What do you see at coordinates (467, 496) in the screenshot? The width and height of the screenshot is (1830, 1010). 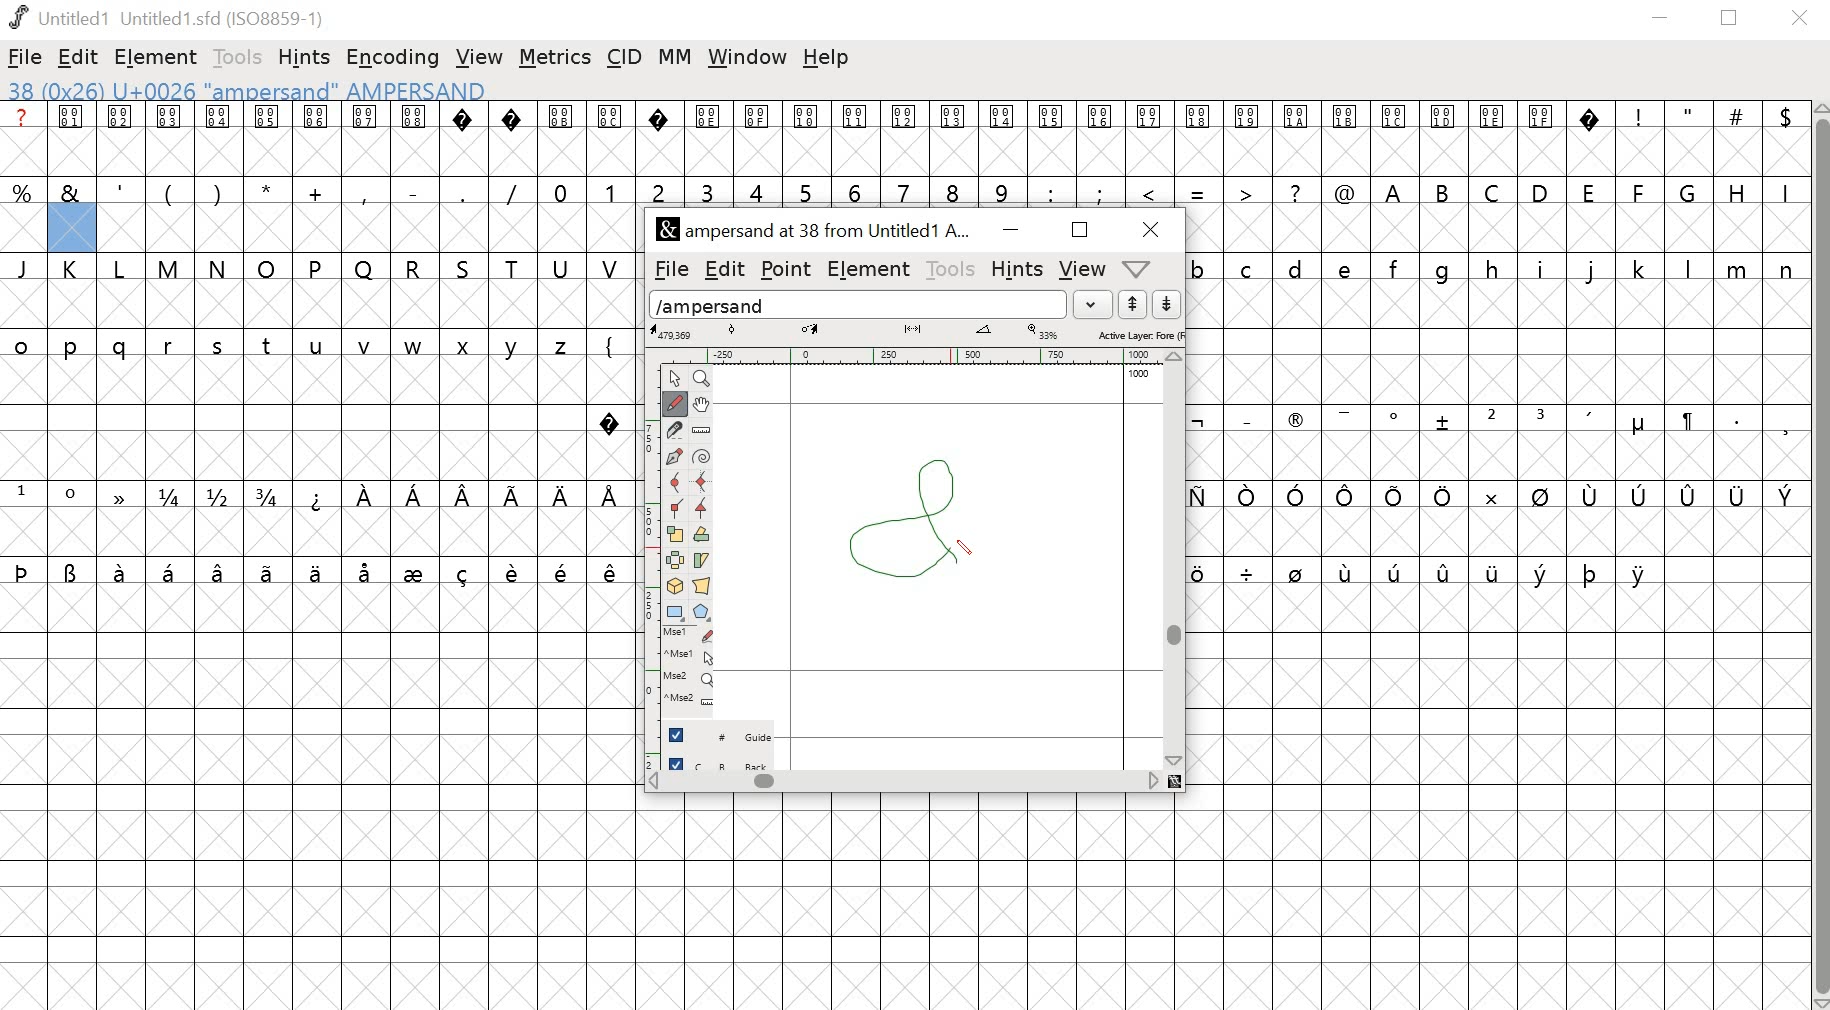 I see `symbol` at bounding box center [467, 496].